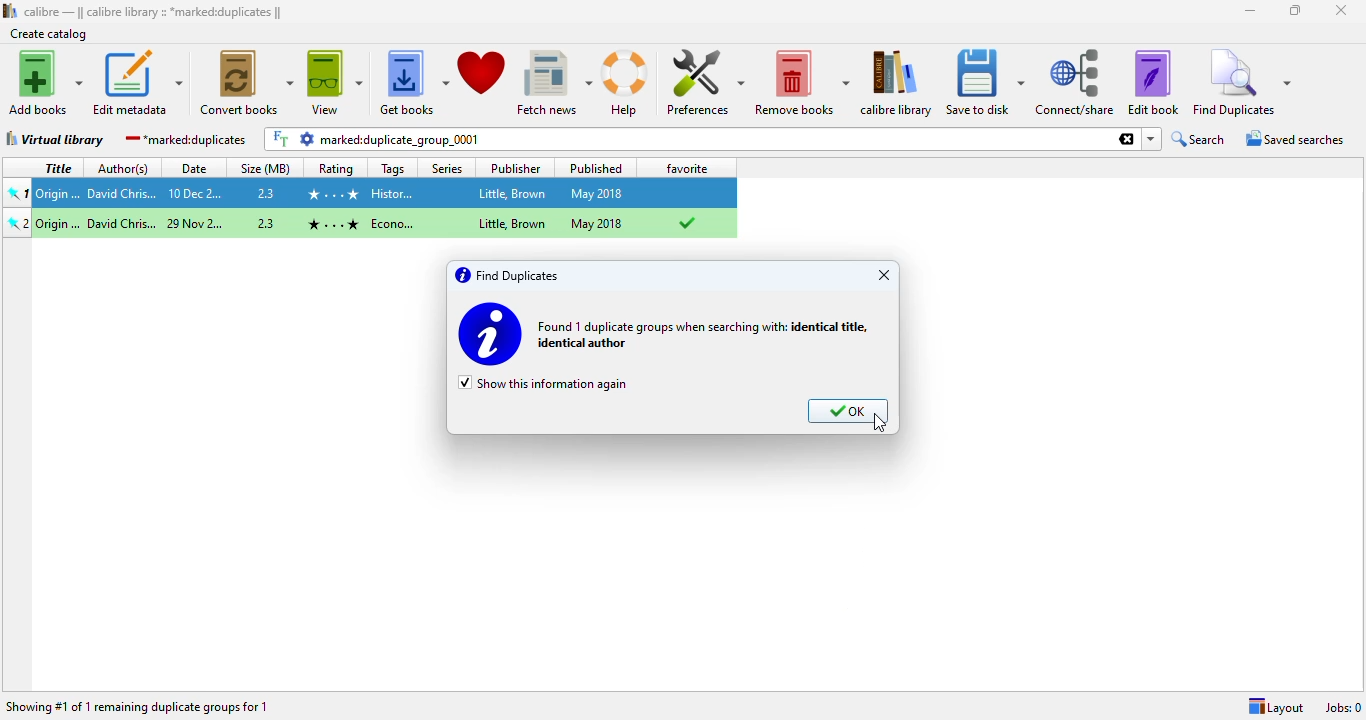  Describe the element at coordinates (333, 167) in the screenshot. I see `rating` at that location.